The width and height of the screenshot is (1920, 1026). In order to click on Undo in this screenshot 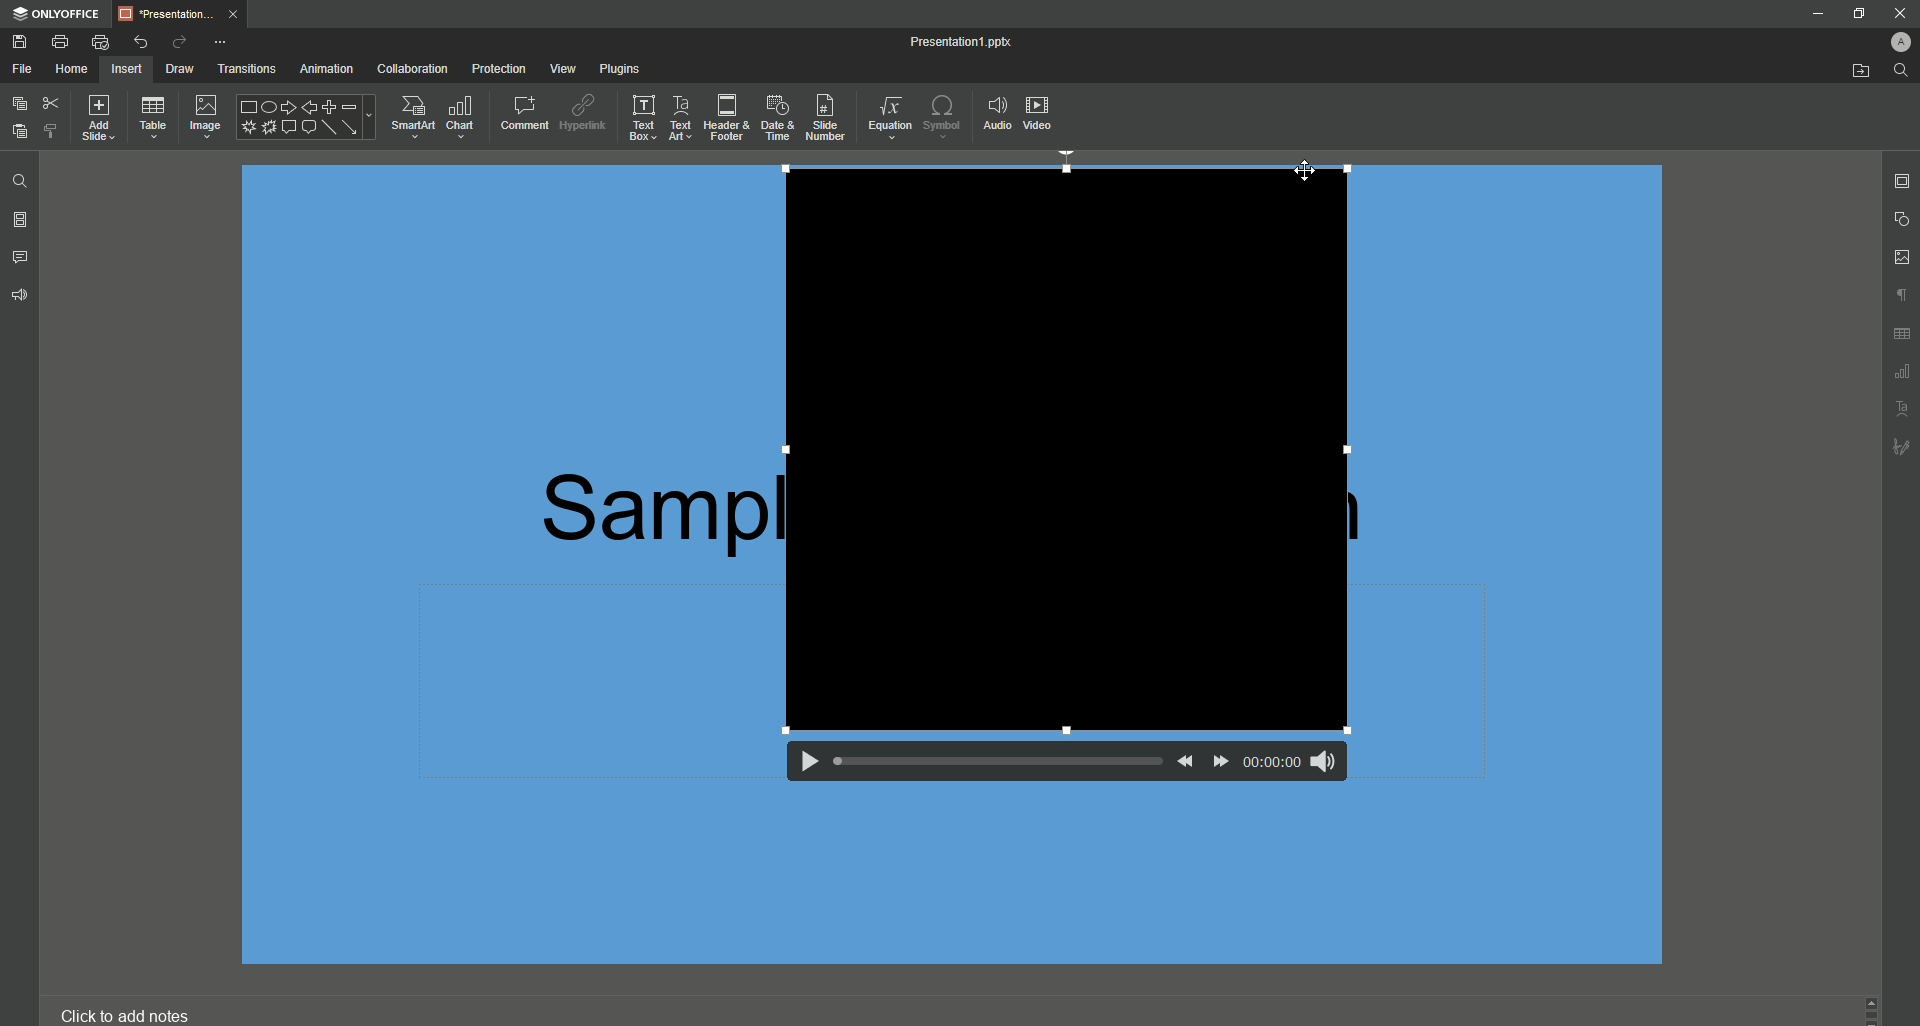, I will do `click(140, 39)`.